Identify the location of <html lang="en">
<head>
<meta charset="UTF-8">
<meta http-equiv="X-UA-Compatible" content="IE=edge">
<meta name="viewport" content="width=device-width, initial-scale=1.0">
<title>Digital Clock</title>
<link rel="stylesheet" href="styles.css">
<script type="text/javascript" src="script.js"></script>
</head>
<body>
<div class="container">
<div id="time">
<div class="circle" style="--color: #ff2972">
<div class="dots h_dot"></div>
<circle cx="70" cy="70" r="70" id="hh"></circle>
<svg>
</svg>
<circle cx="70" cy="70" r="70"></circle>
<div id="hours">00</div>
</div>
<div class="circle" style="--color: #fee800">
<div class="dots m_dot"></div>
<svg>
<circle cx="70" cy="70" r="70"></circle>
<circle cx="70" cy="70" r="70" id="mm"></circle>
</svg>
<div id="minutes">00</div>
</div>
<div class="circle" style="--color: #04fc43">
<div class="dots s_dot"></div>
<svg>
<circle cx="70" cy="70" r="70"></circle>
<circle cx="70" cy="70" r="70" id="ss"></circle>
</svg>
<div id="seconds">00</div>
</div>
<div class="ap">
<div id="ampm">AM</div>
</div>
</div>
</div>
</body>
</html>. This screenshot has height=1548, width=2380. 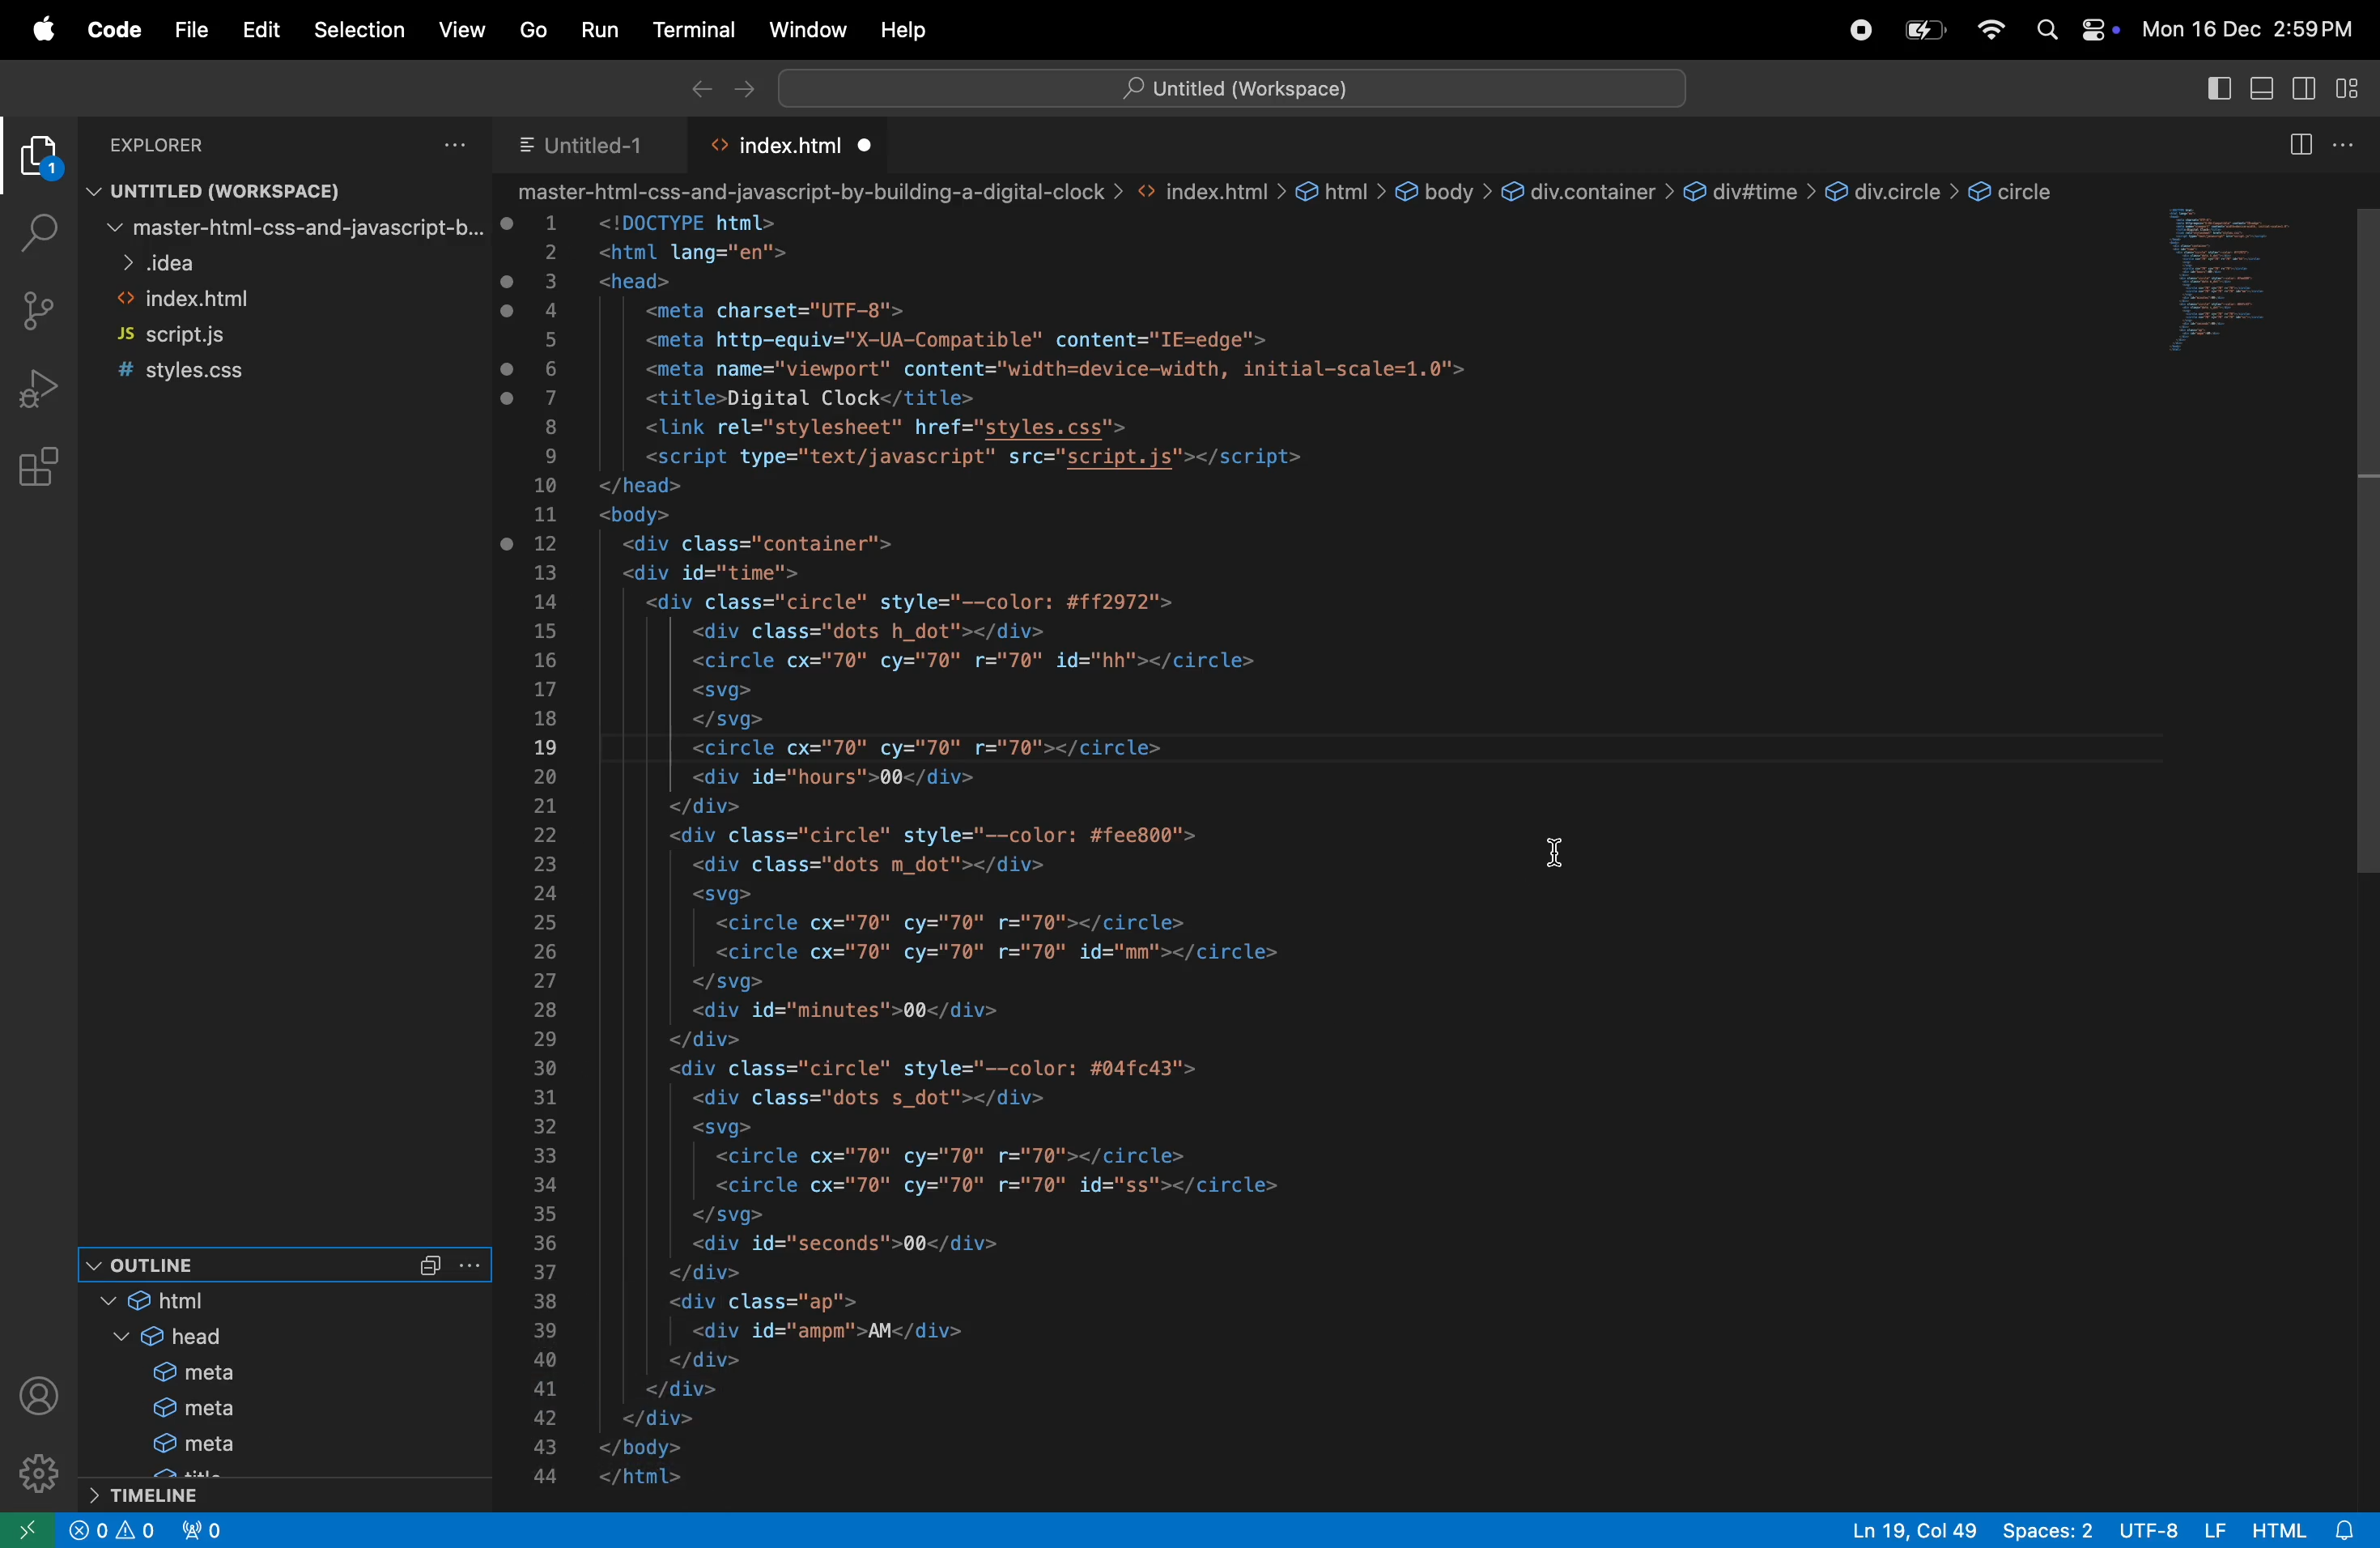
(1056, 858).